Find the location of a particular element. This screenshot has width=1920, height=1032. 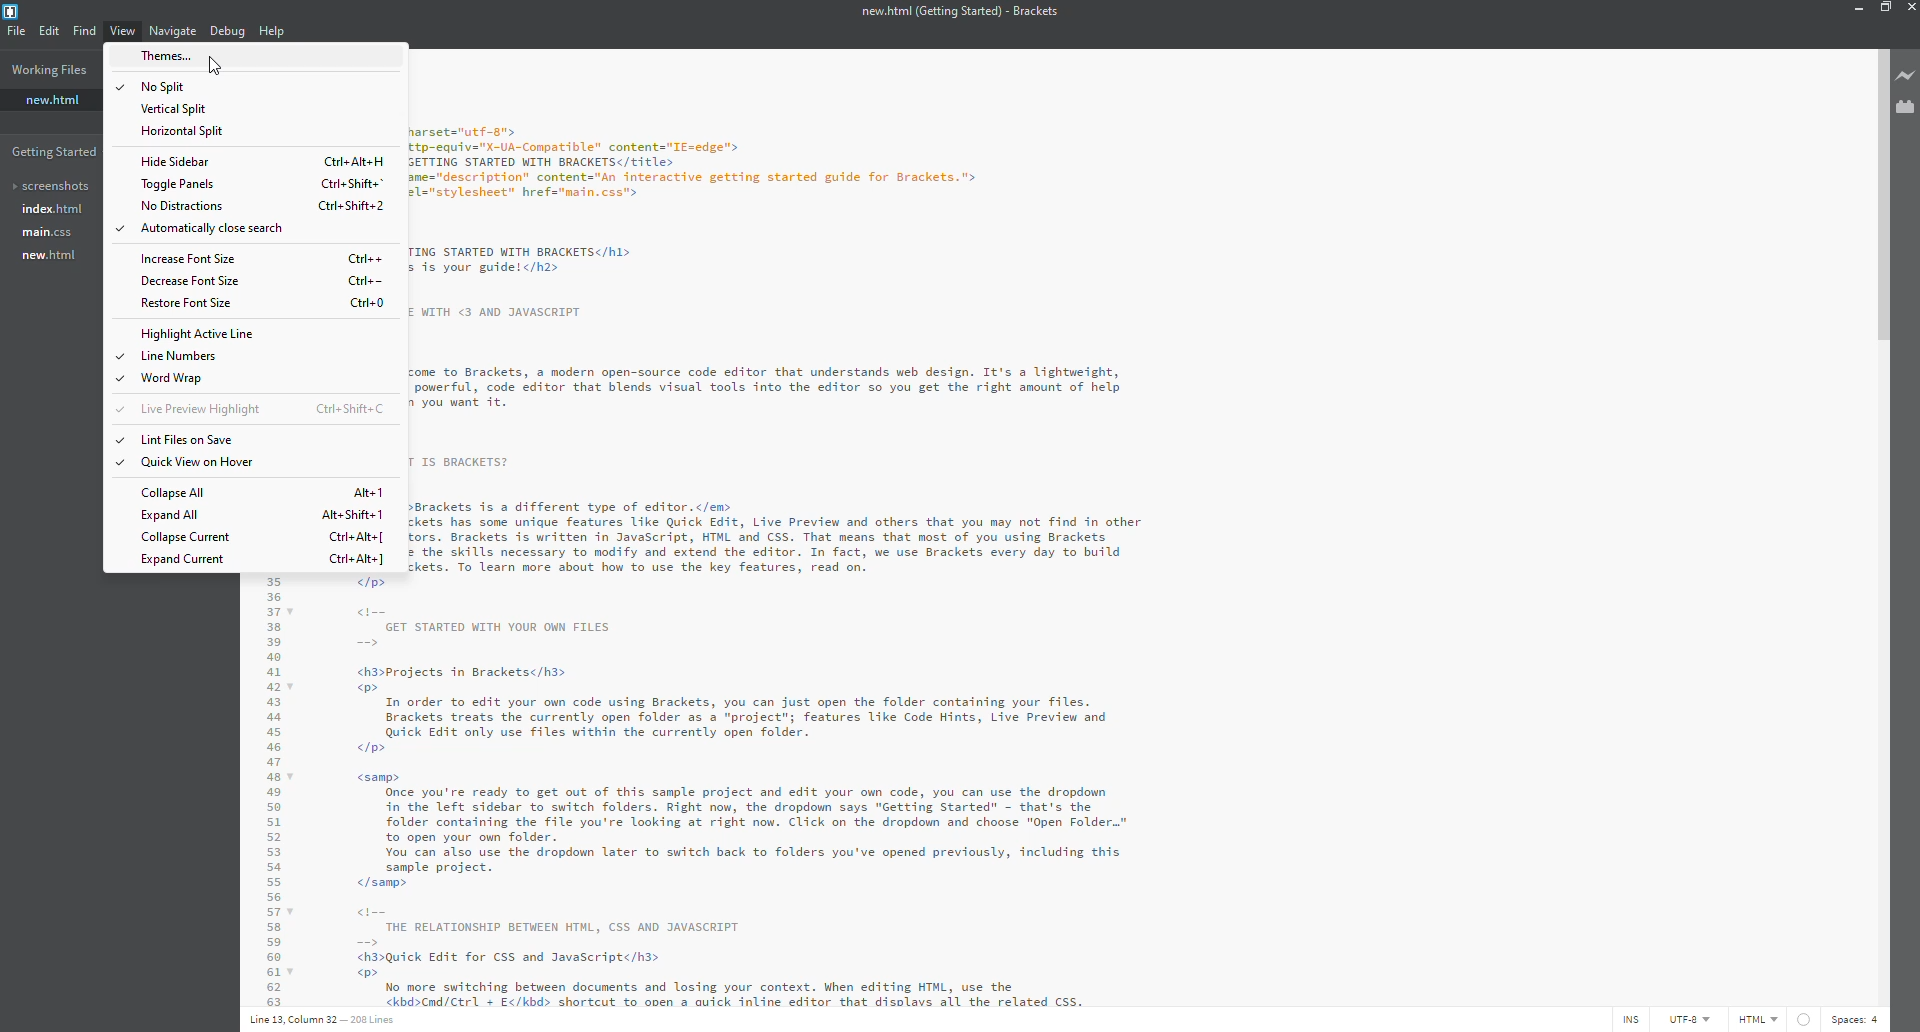

increase font size is located at coordinates (188, 260).